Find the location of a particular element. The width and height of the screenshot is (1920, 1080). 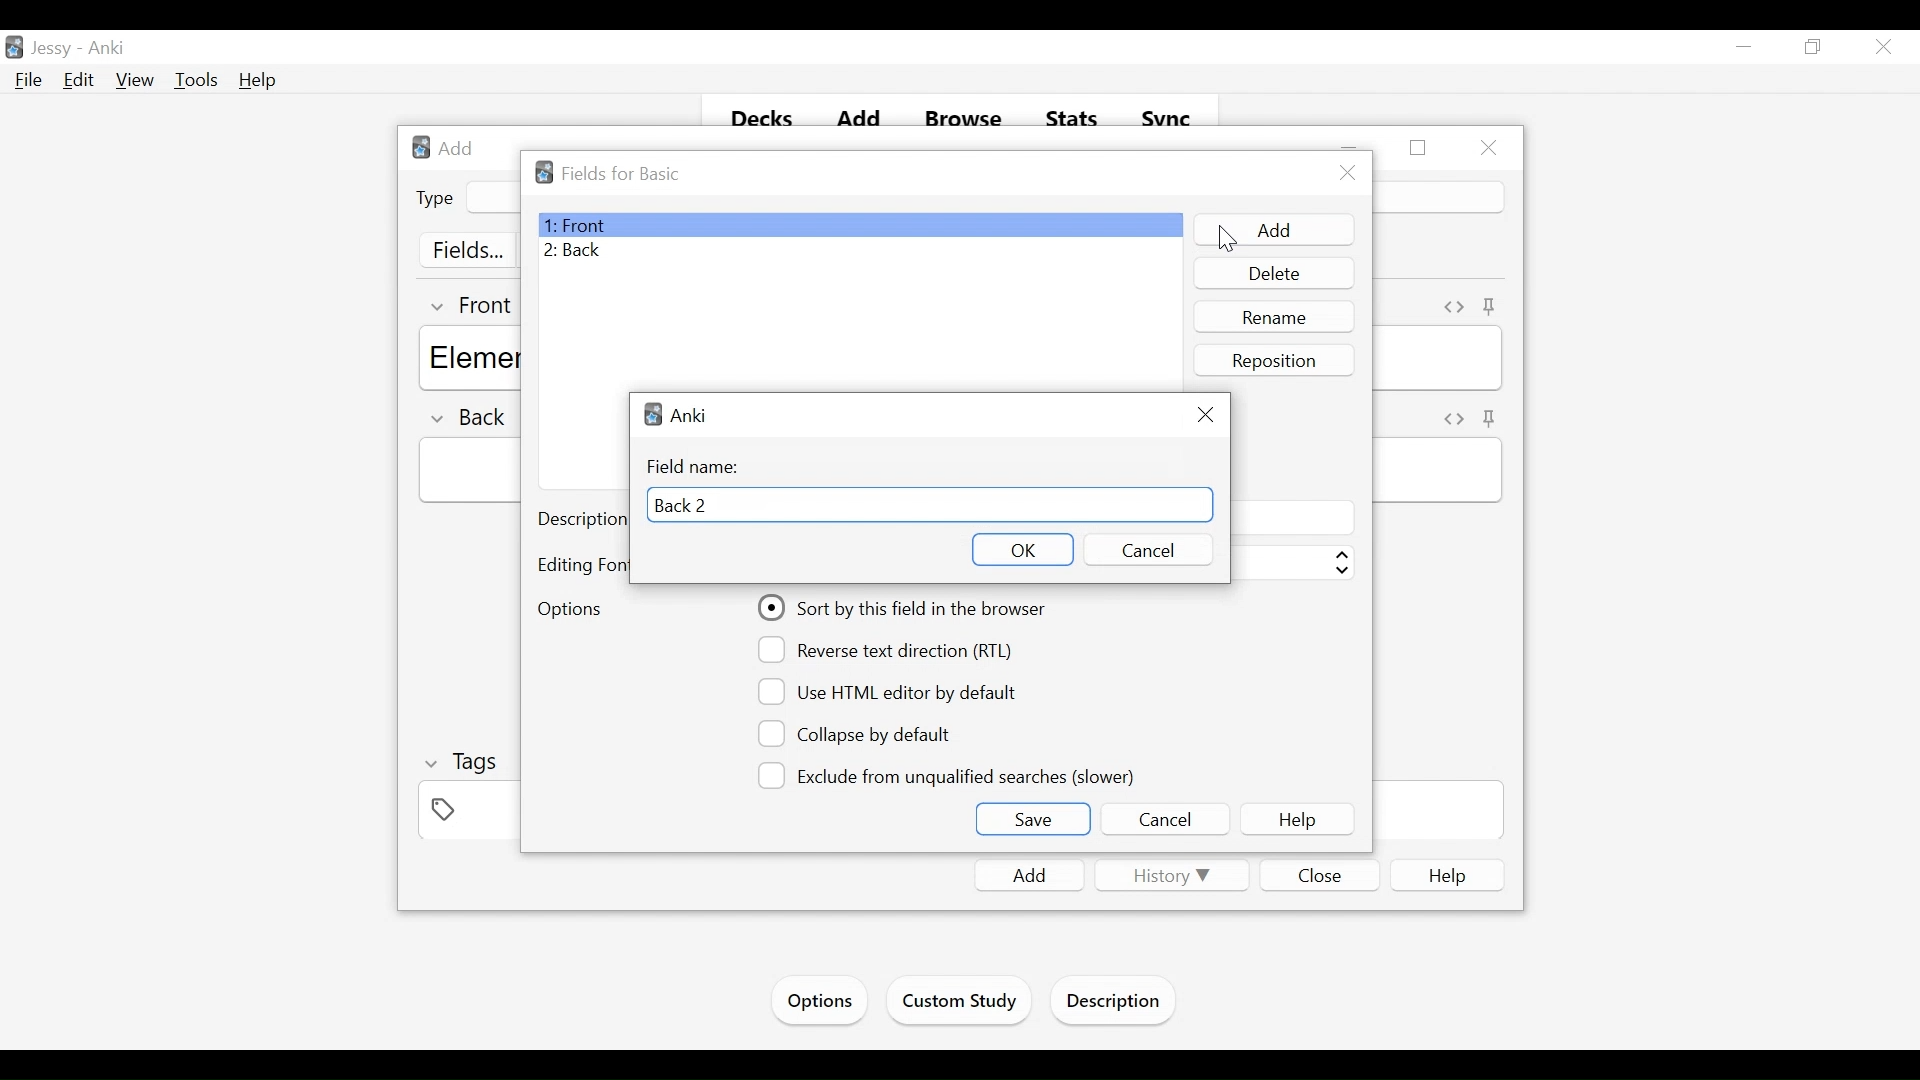

Anki is located at coordinates (680, 414).